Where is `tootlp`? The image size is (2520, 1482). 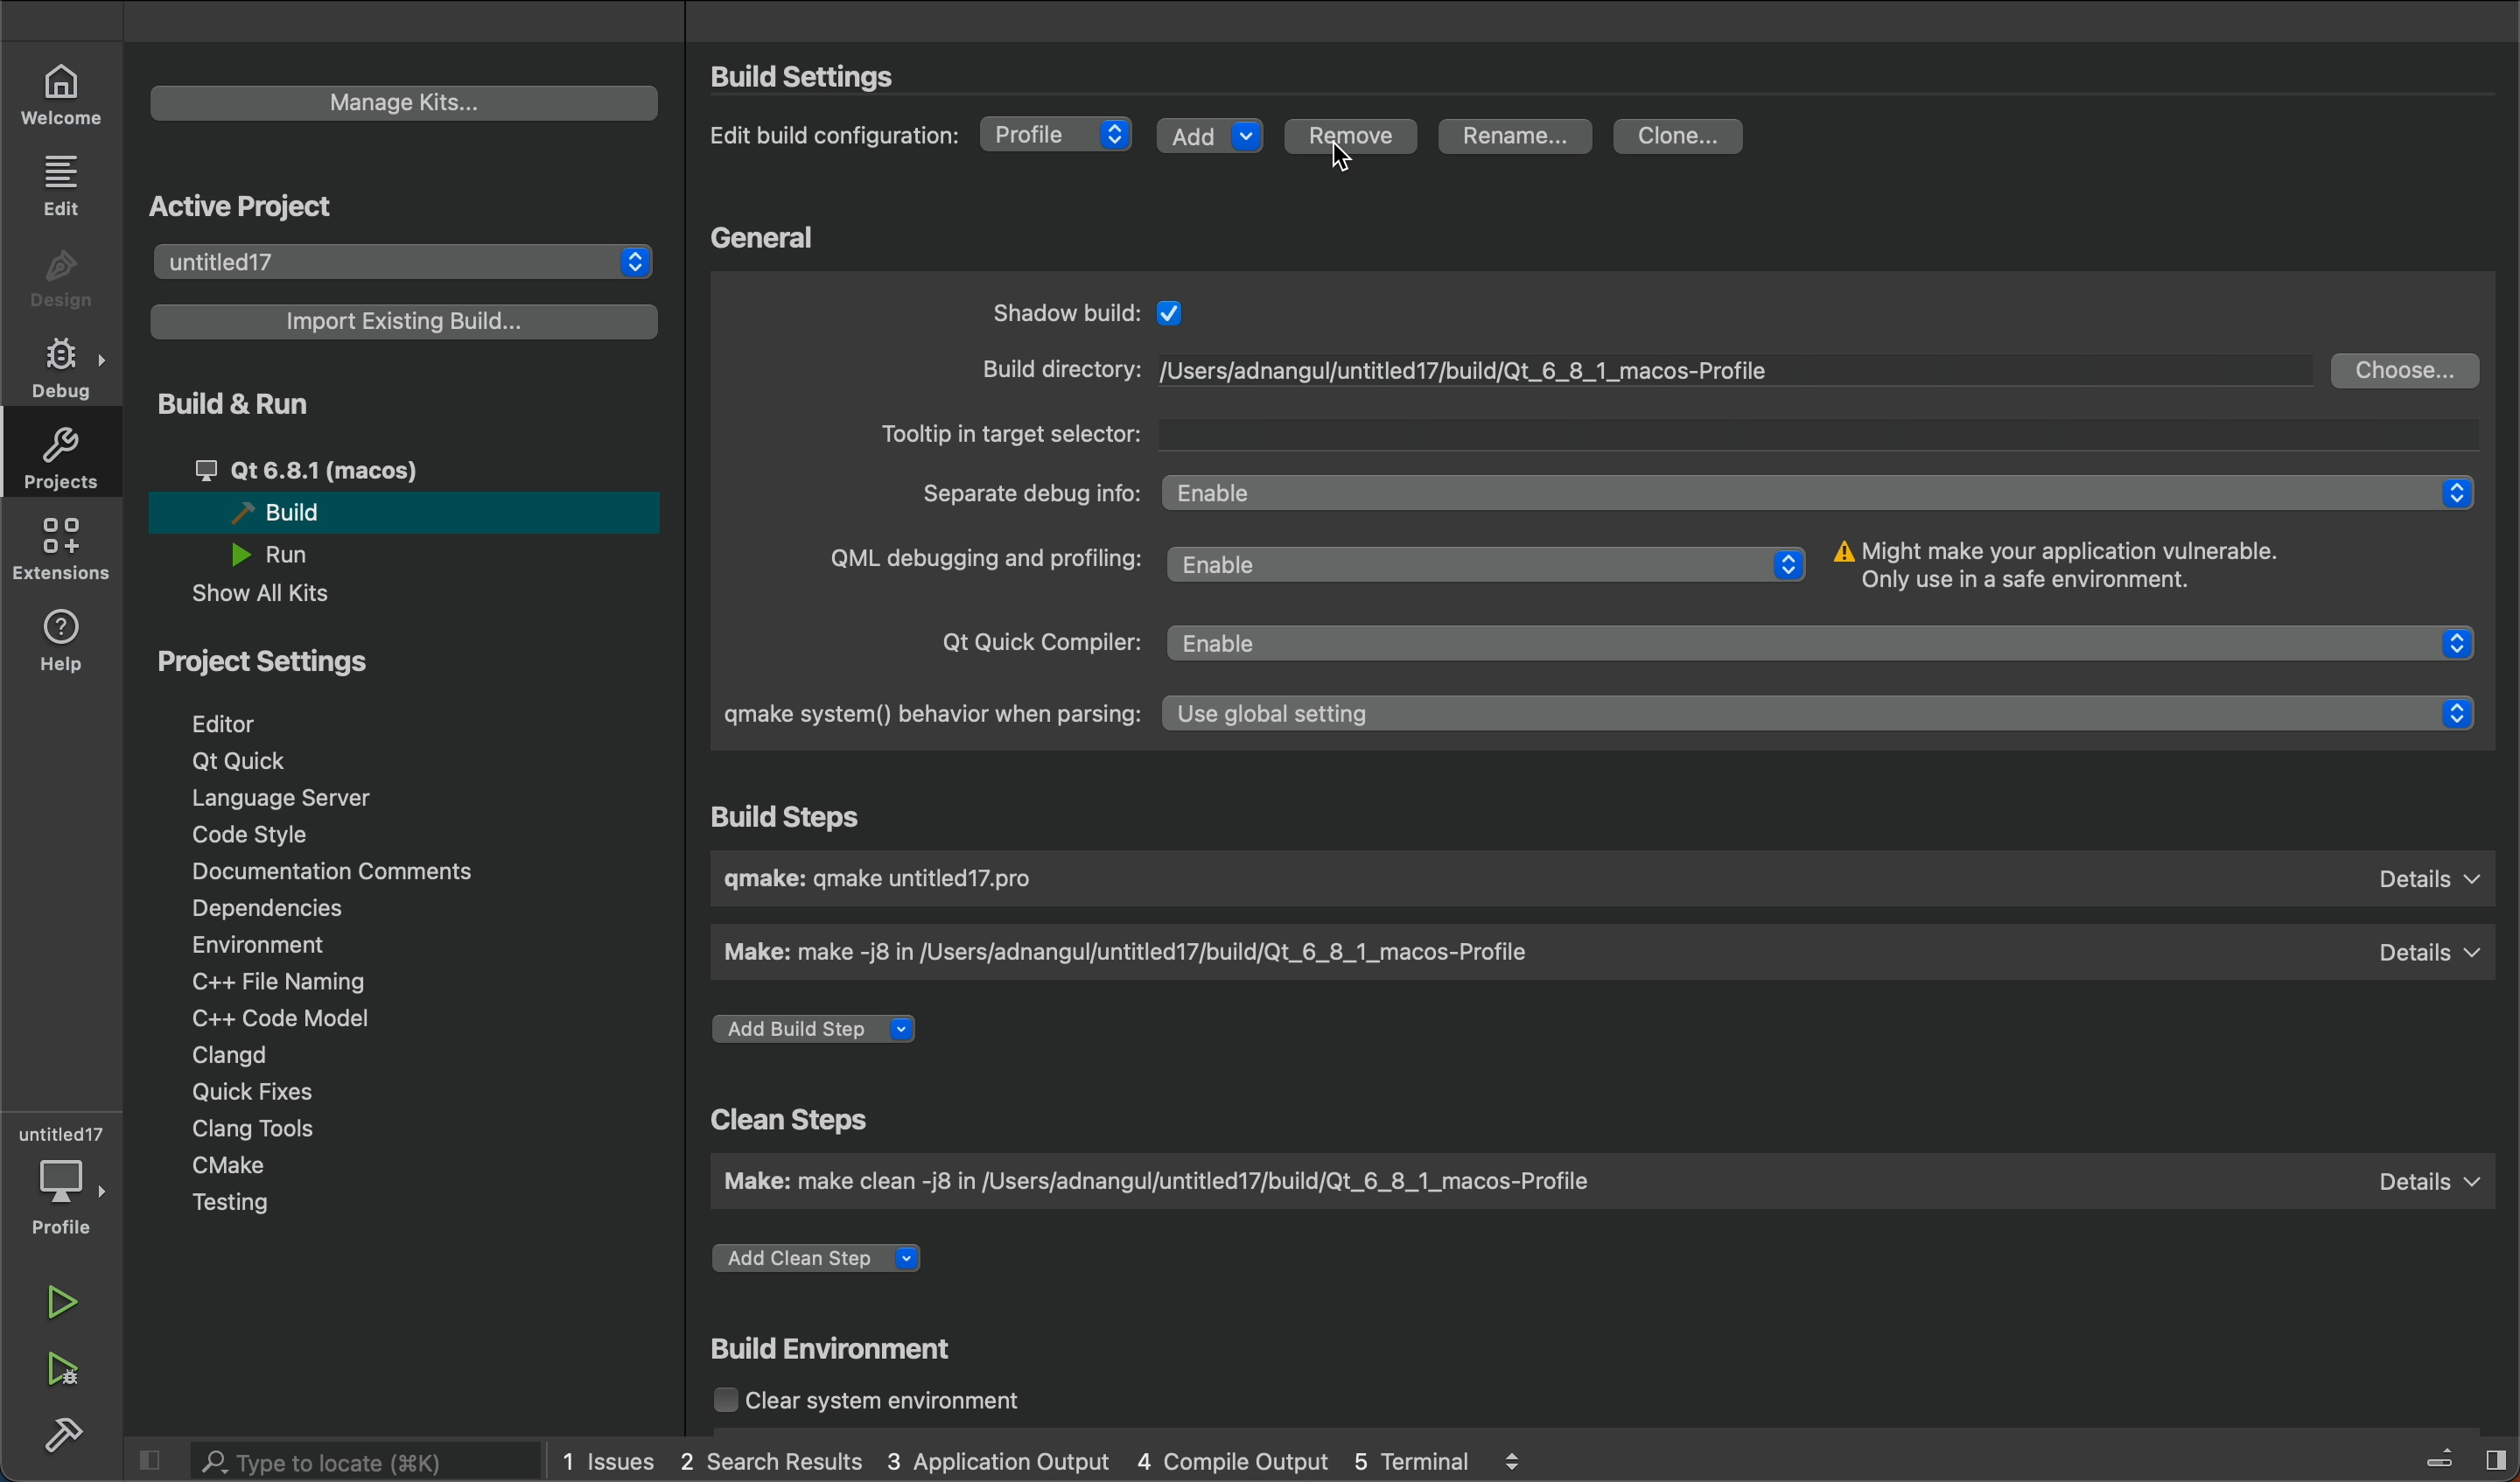
tootlp is located at coordinates (1013, 434).